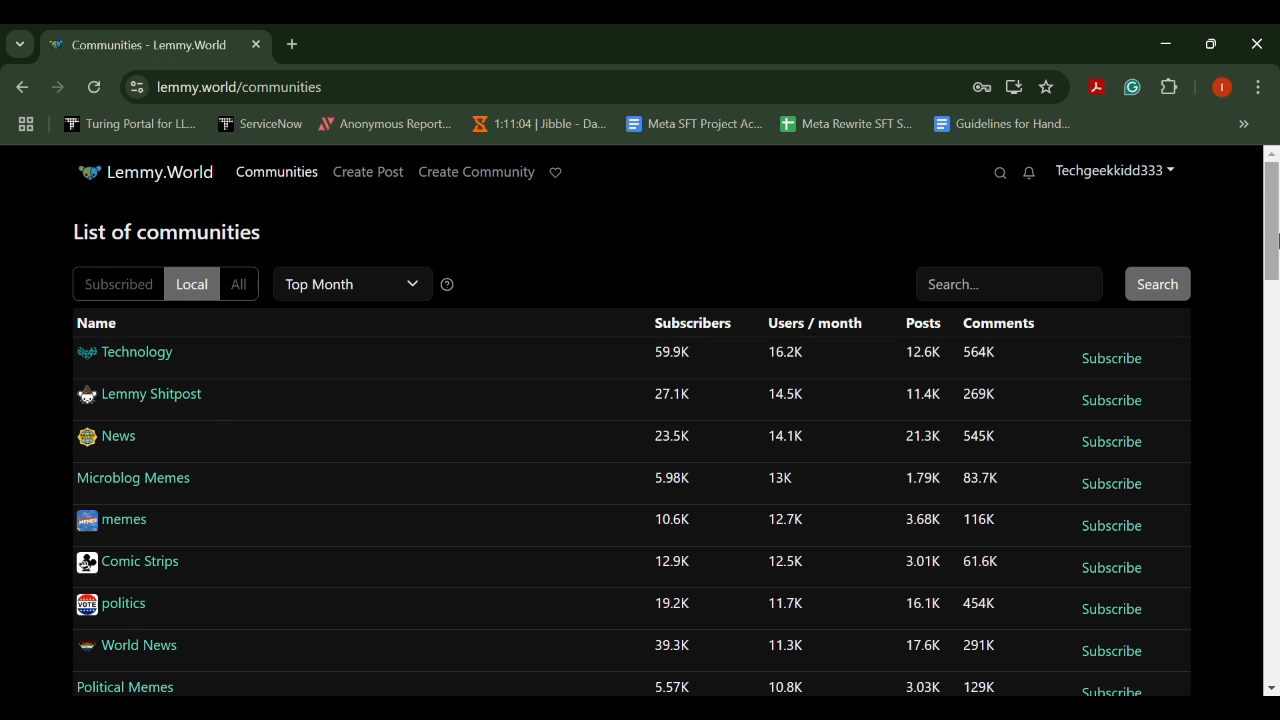 The image size is (1280, 720). I want to click on 19.2K, so click(670, 603).